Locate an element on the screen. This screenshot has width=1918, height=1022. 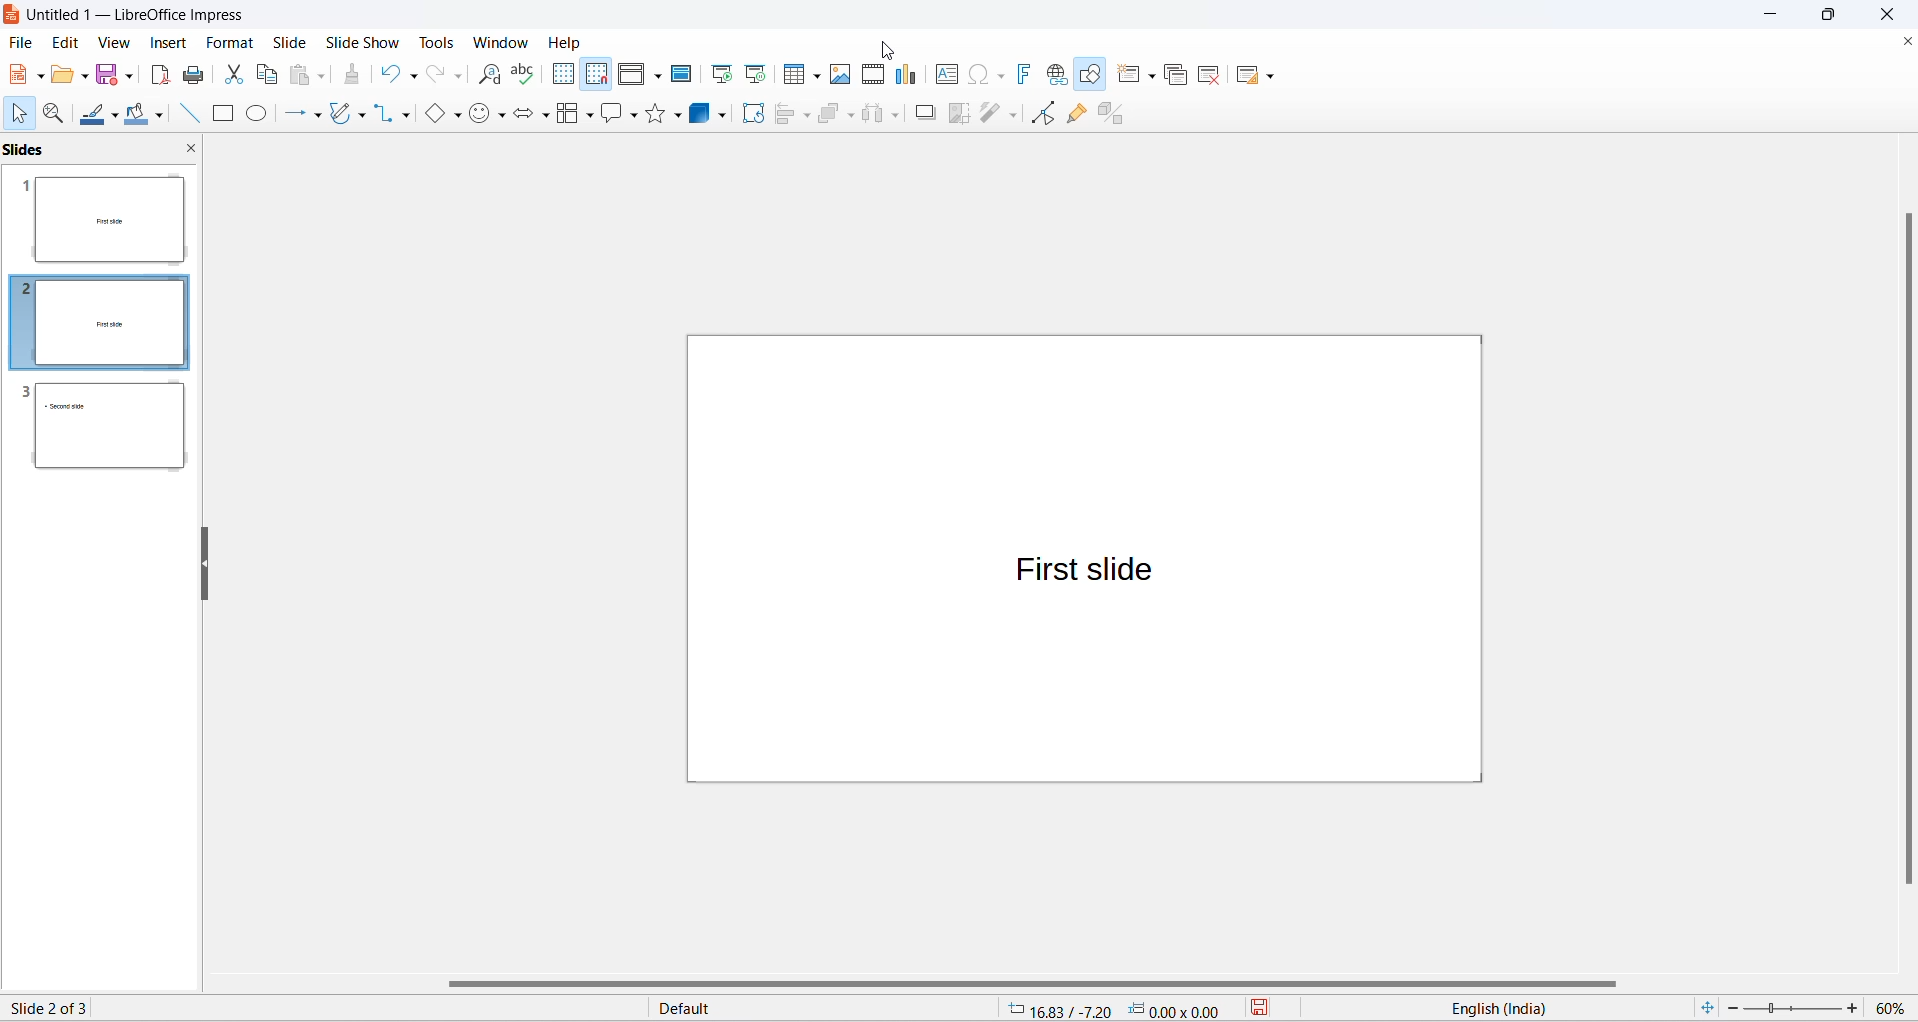
view is located at coordinates (117, 42).